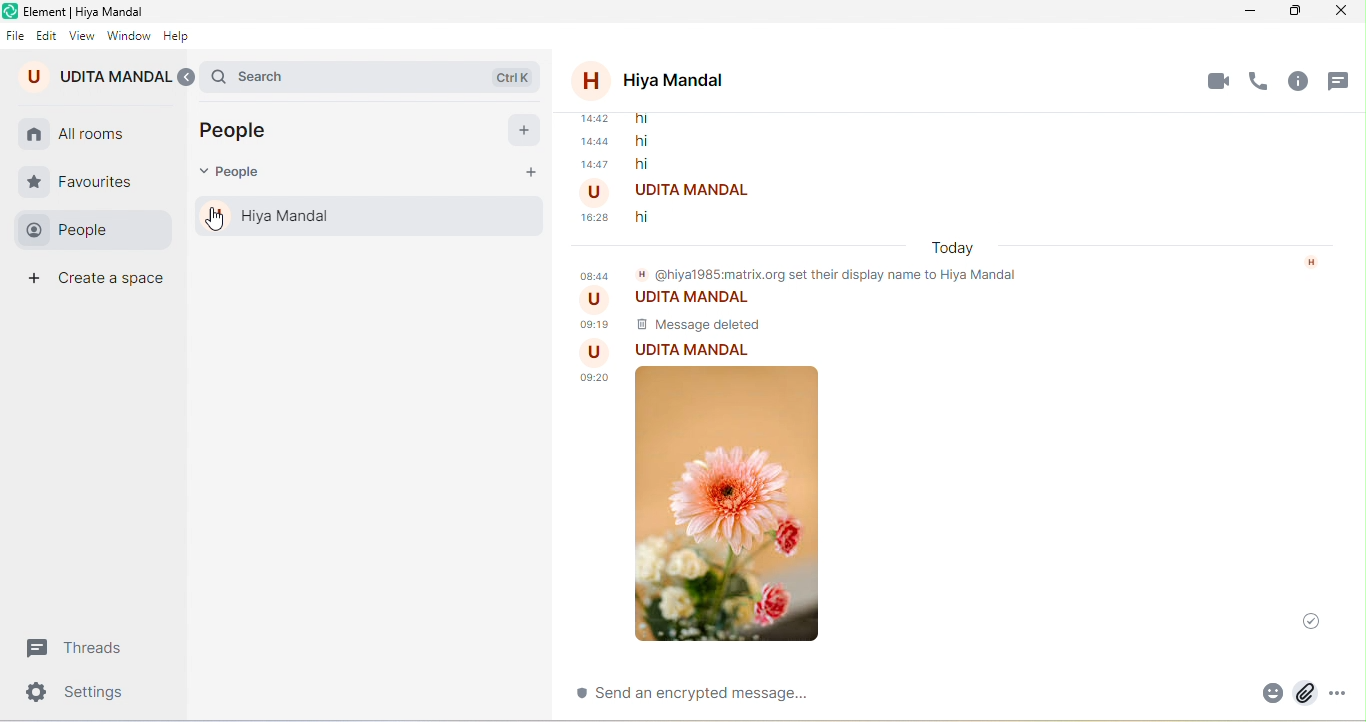 The height and width of the screenshot is (722, 1366). Describe the element at coordinates (1308, 261) in the screenshot. I see `Icon` at that location.